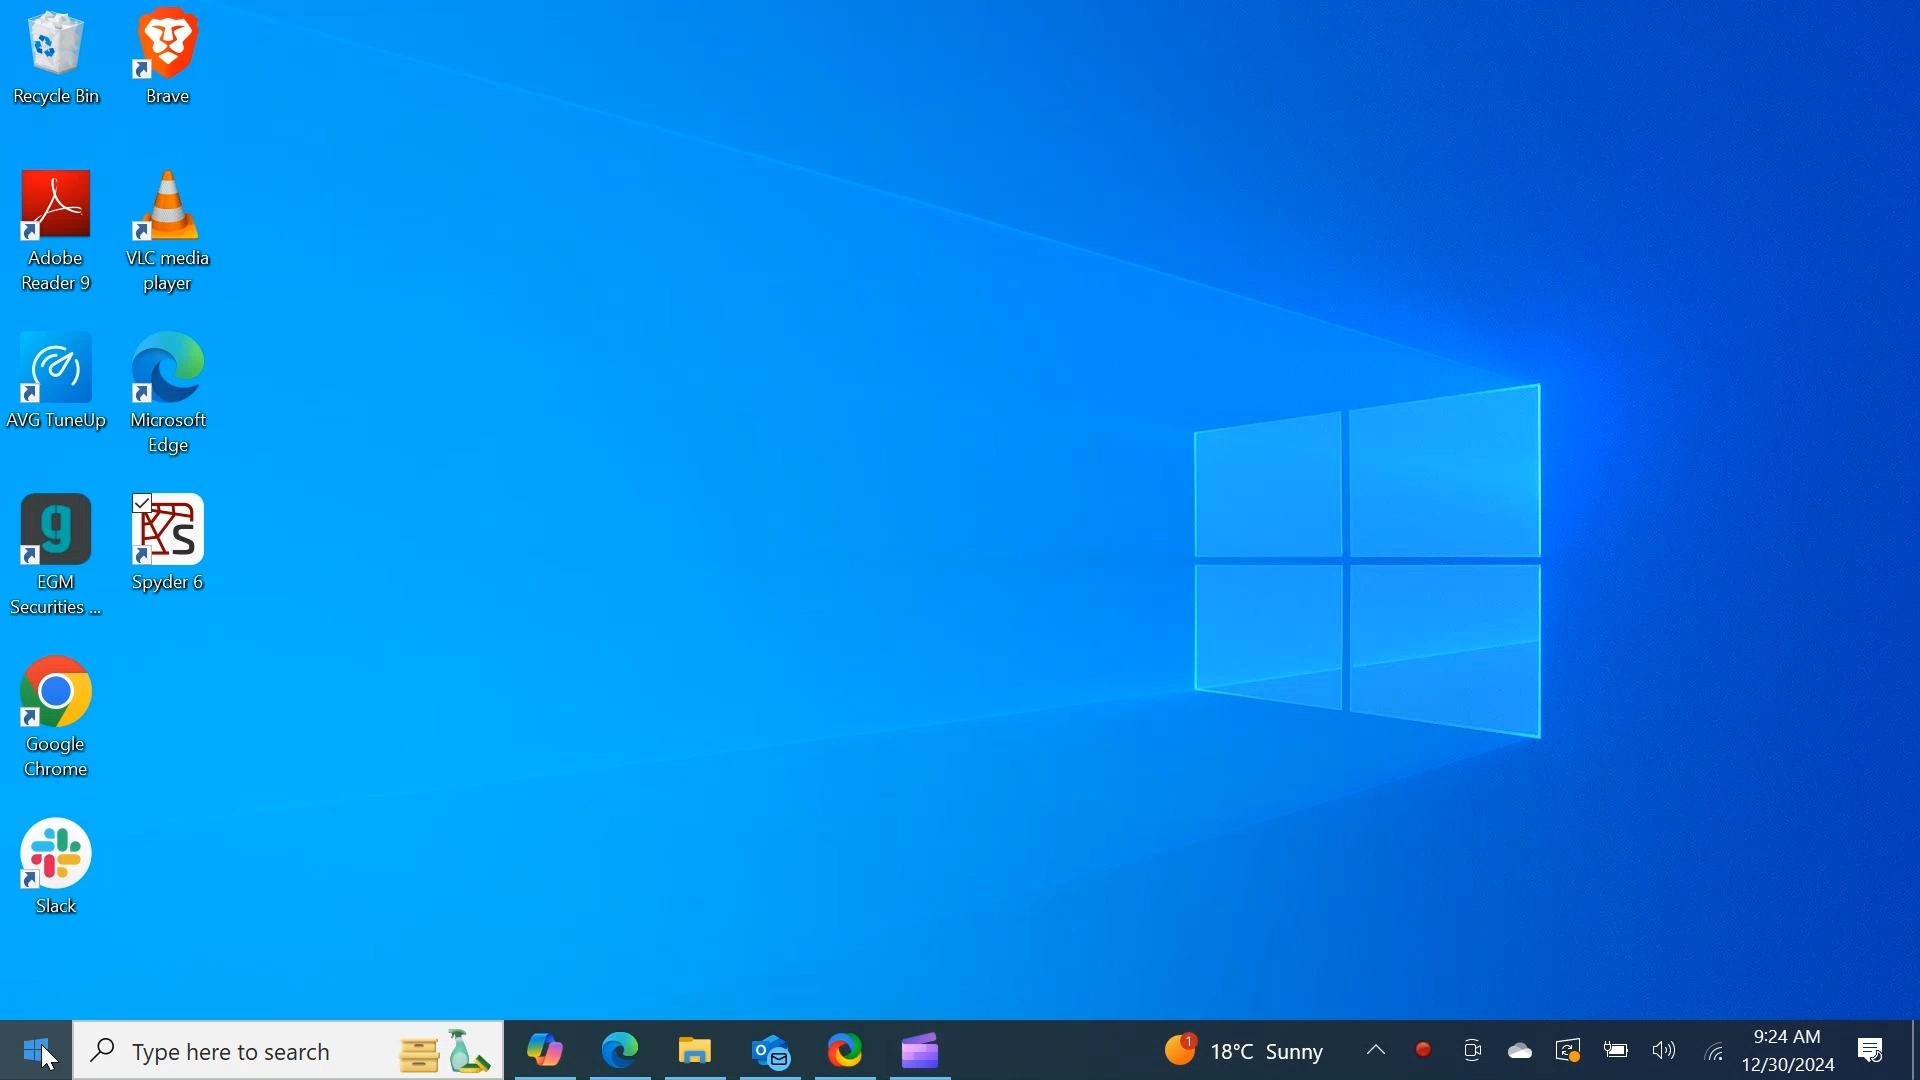 This screenshot has height=1080, width=1920. Describe the element at coordinates (1785, 1037) in the screenshot. I see `9: 24 AM` at that location.